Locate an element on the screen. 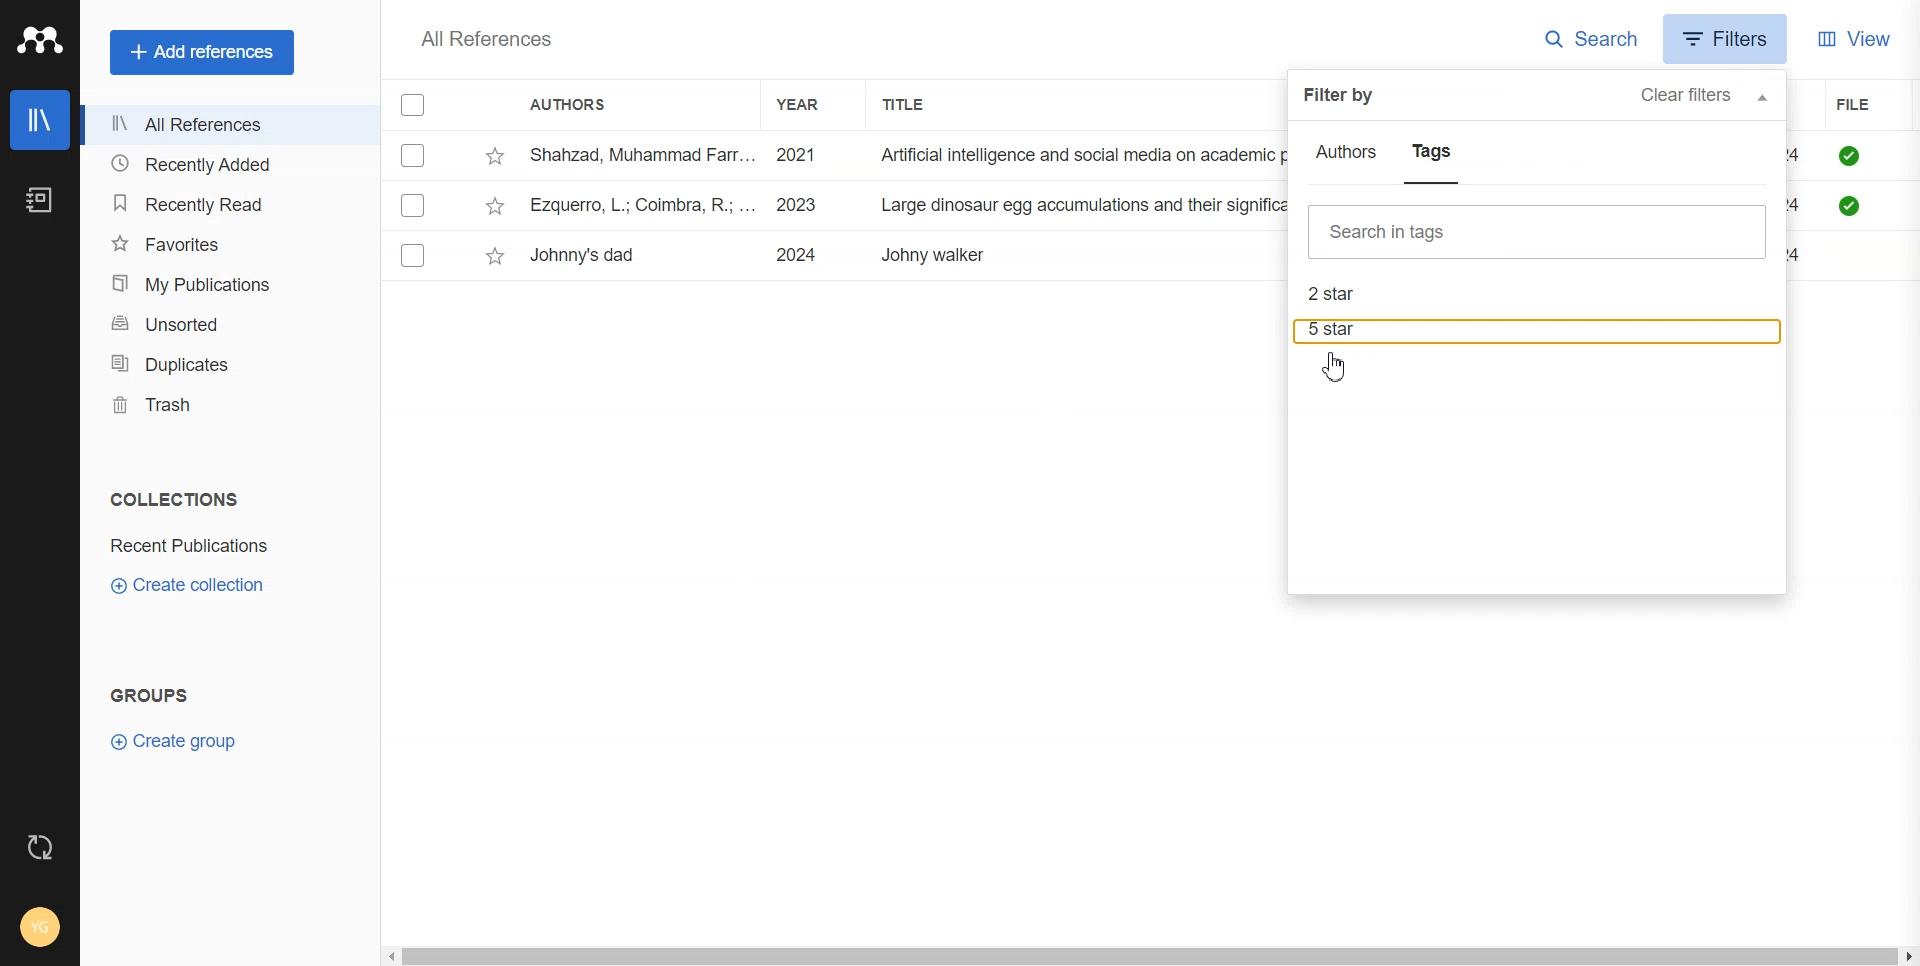 This screenshot has height=966, width=1920. My Publication is located at coordinates (224, 284).